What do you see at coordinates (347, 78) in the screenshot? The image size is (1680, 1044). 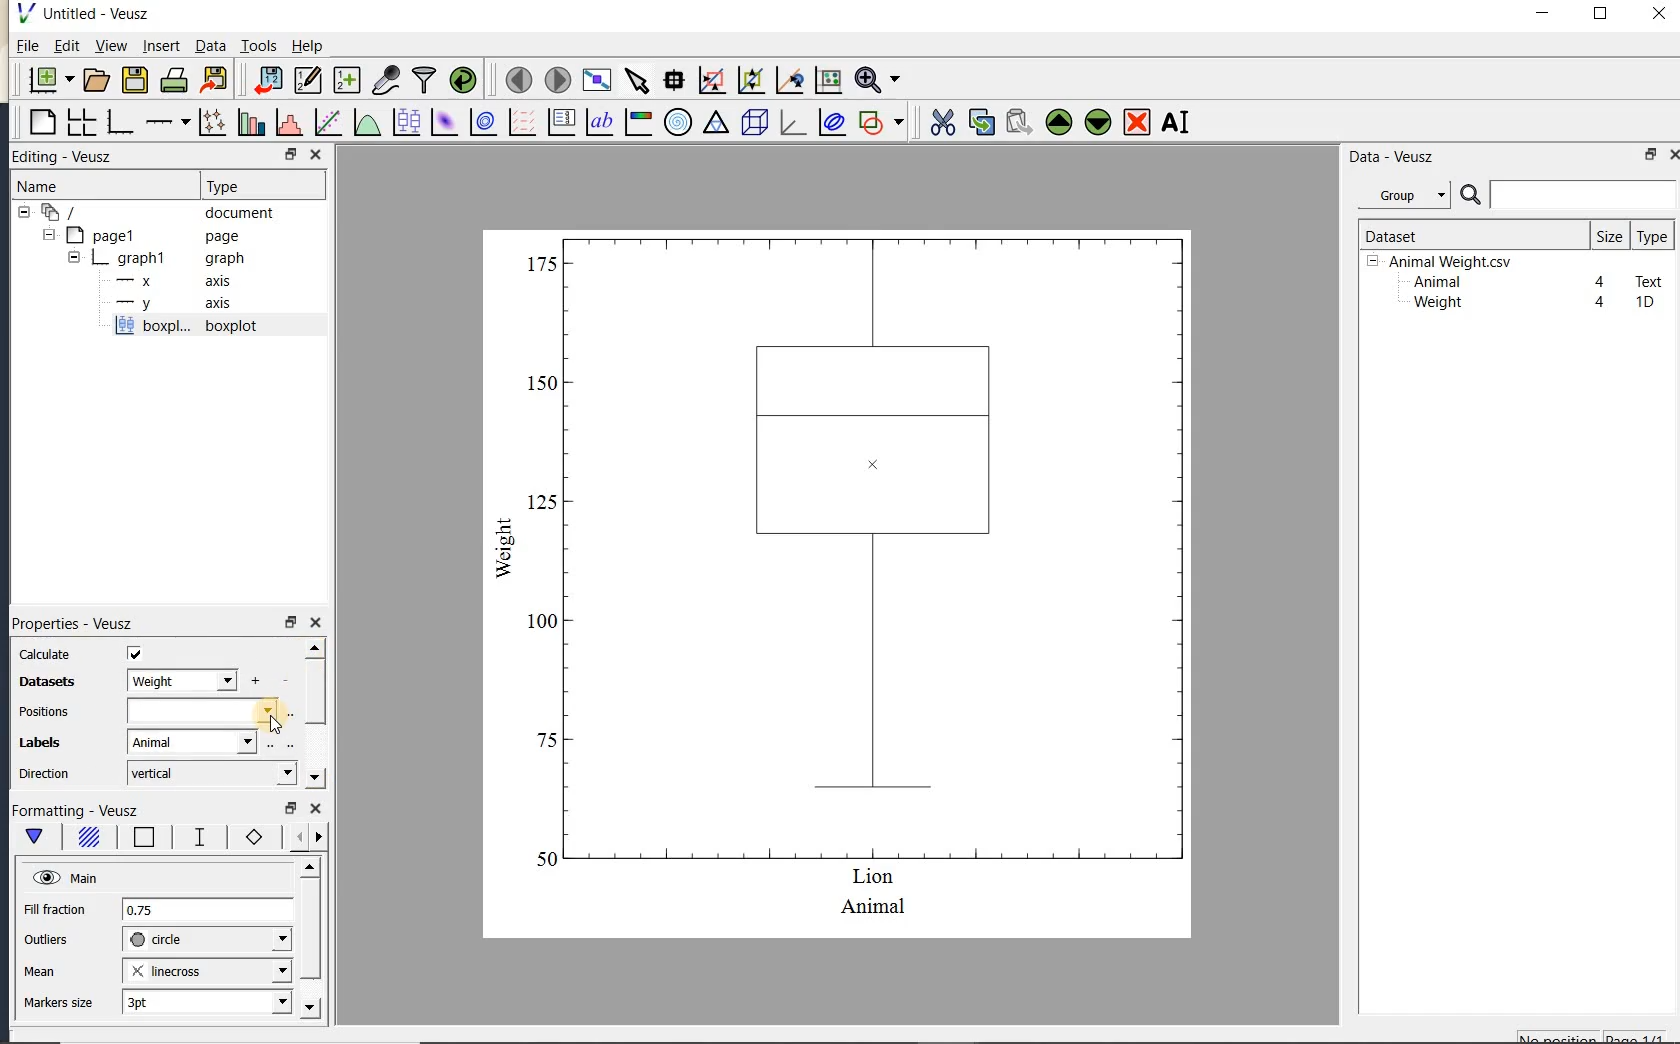 I see `create new datasets` at bounding box center [347, 78].